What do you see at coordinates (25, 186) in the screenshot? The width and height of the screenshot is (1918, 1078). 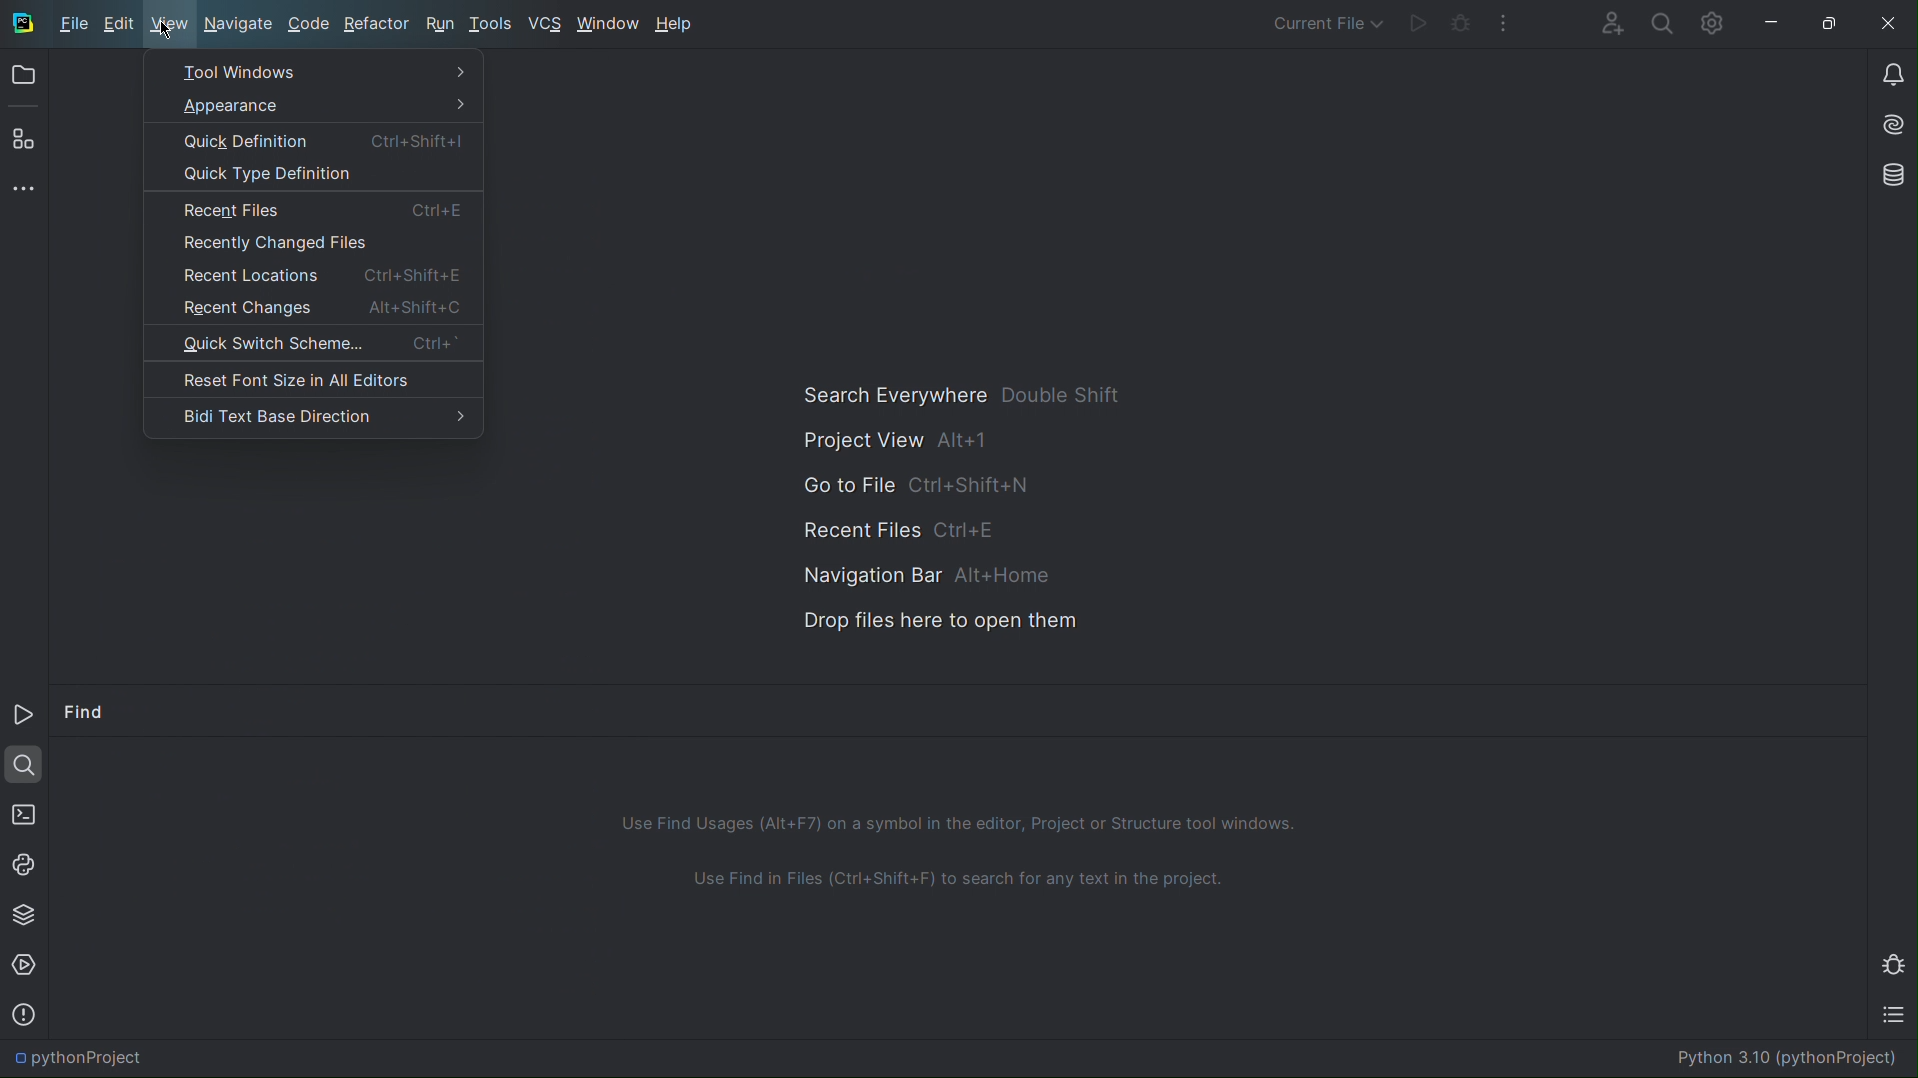 I see `More` at bounding box center [25, 186].